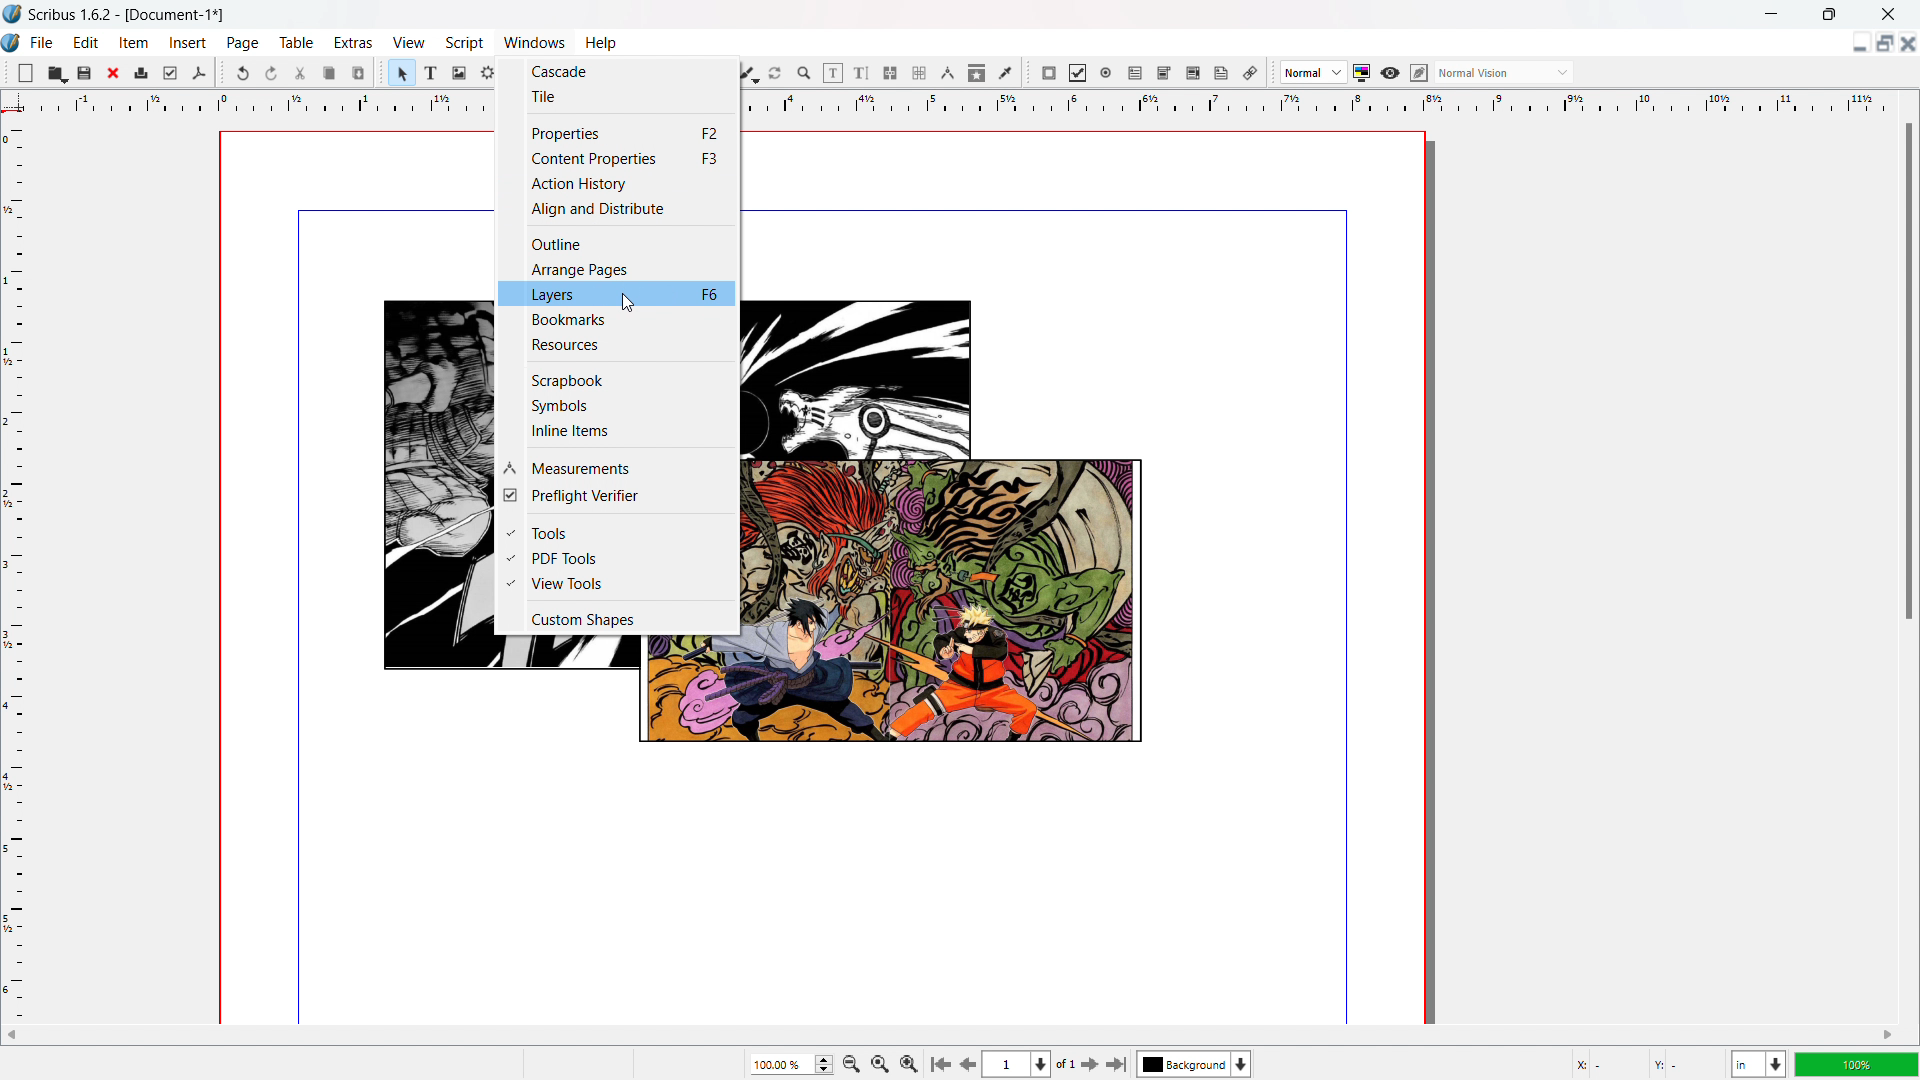 This screenshot has height=1080, width=1920. What do you see at coordinates (1118, 1064) in the screenshot?
I see `go to last page` at bounding box center [1118, 1064].